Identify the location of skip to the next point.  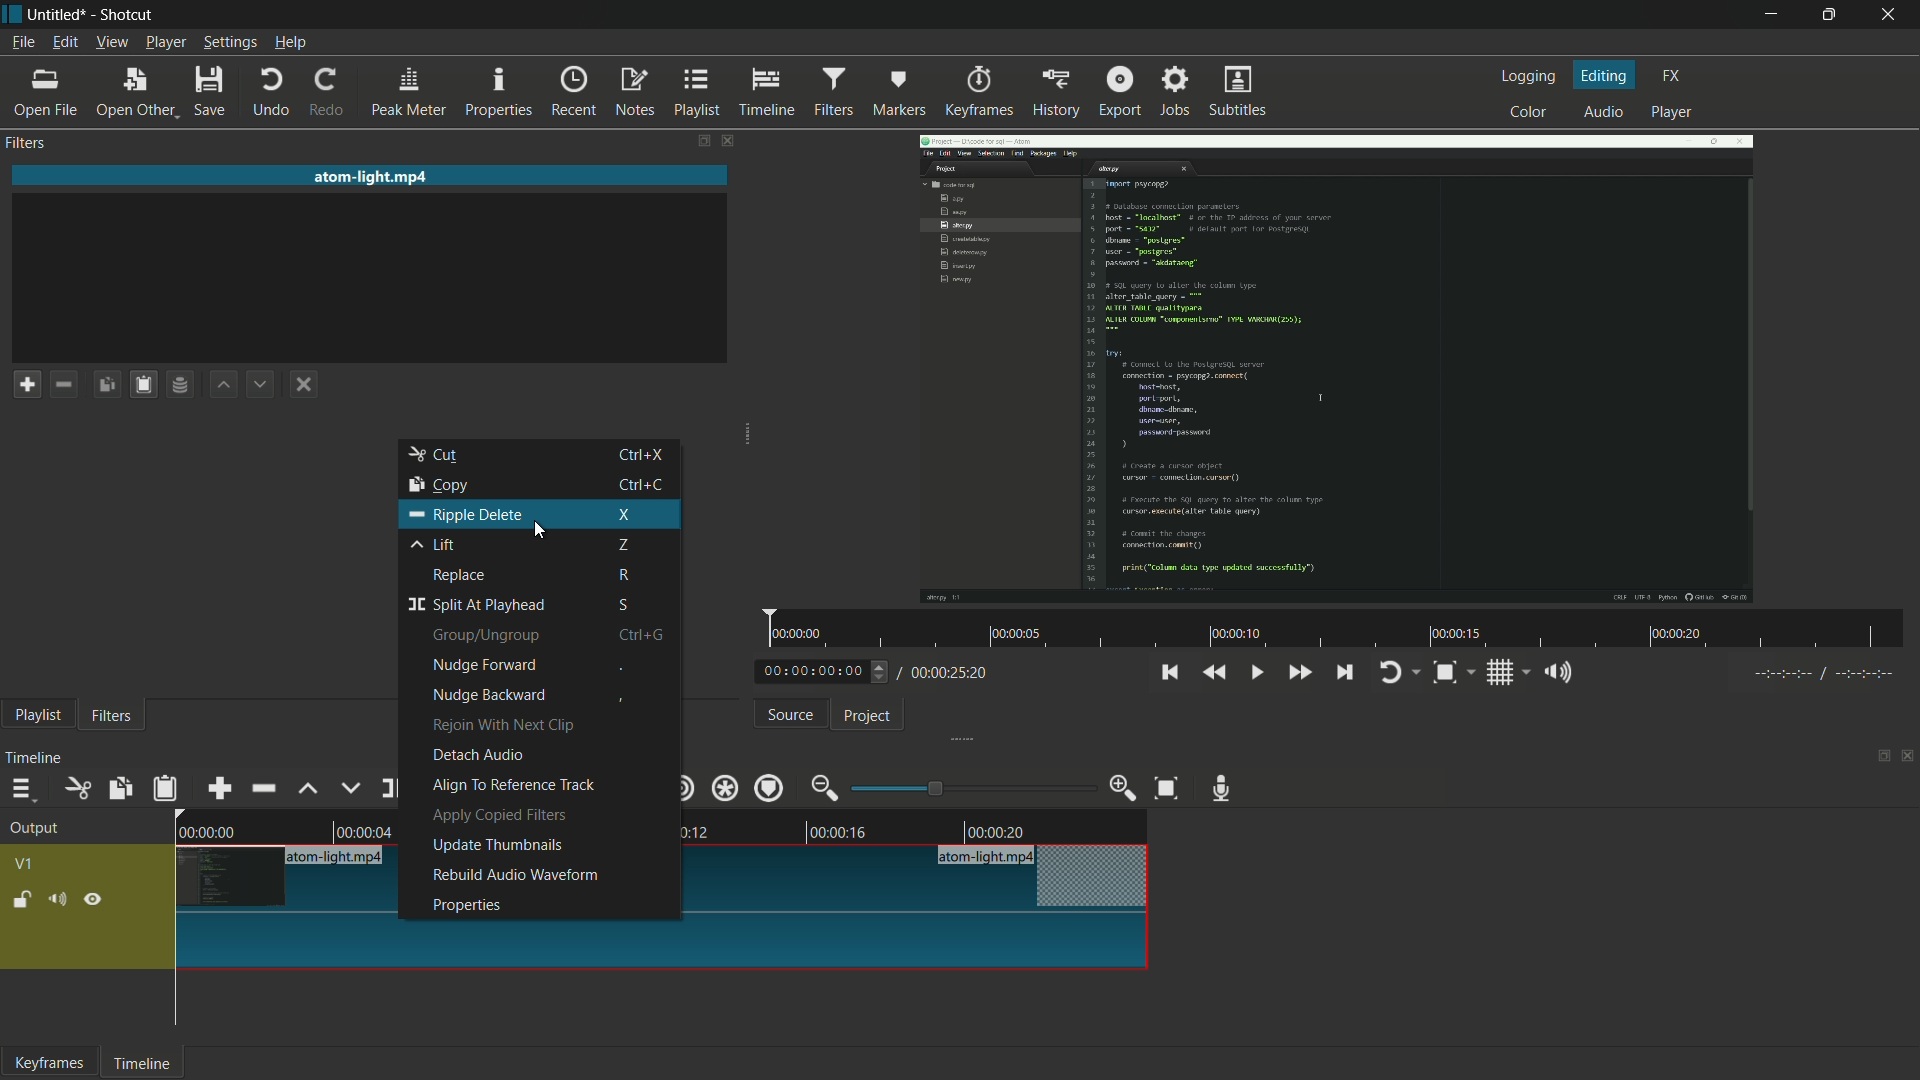
(1342, 672).